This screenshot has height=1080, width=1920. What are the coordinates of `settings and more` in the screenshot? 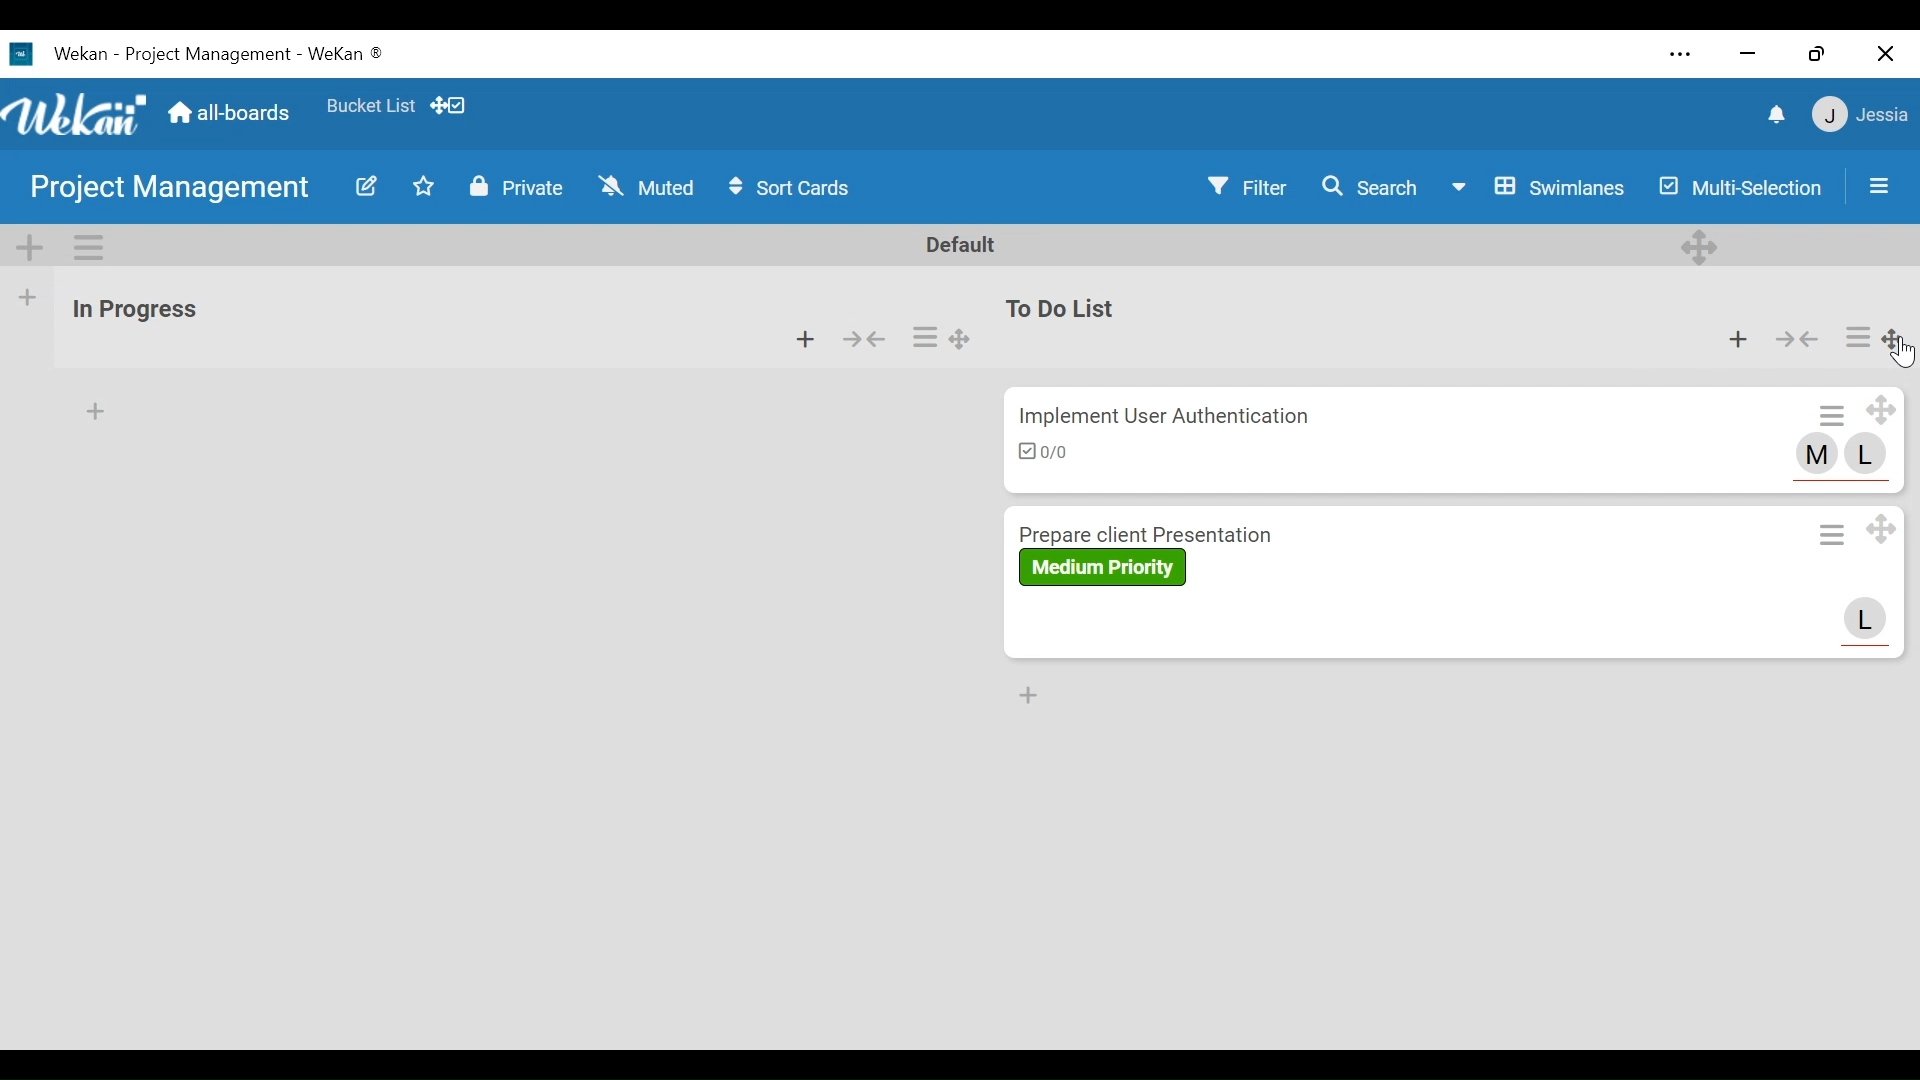 It's located at (1681, 54).